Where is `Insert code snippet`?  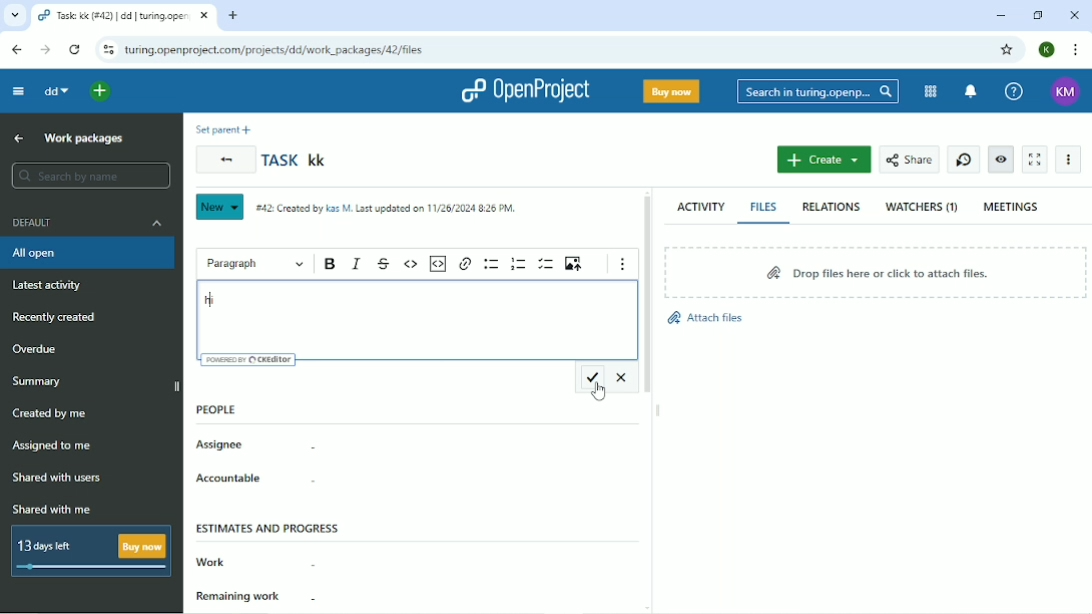
Insert code snippet is located at coordinates (438, 263).